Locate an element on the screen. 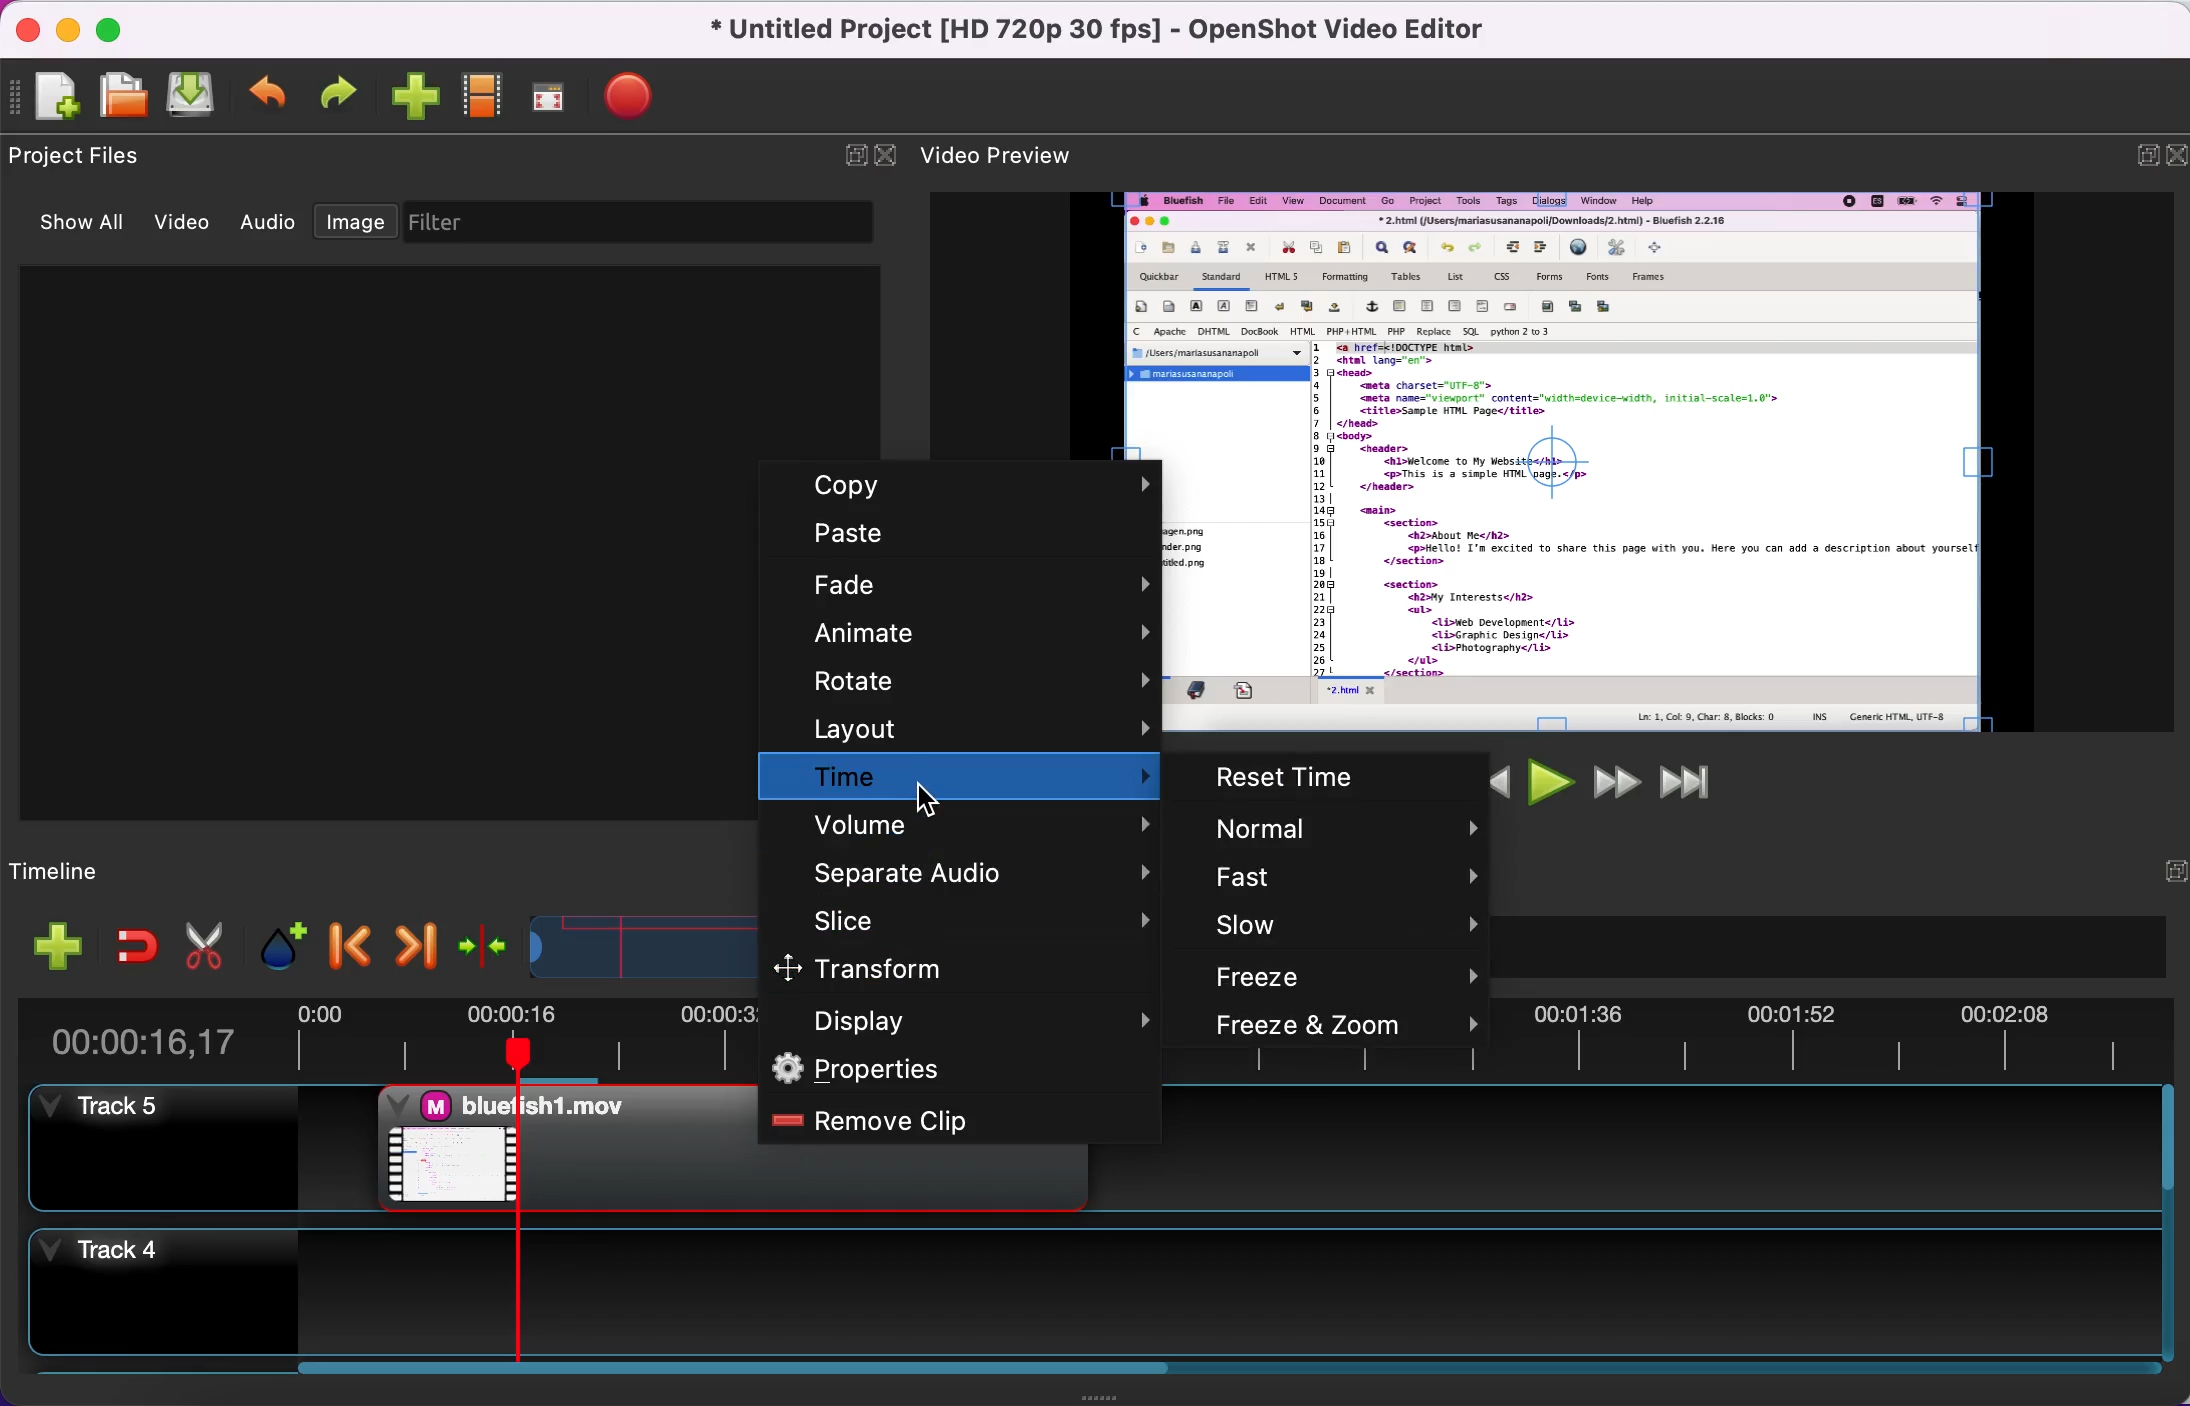 The image size is (2190, 1406). image is located at coordinates (360, 223).